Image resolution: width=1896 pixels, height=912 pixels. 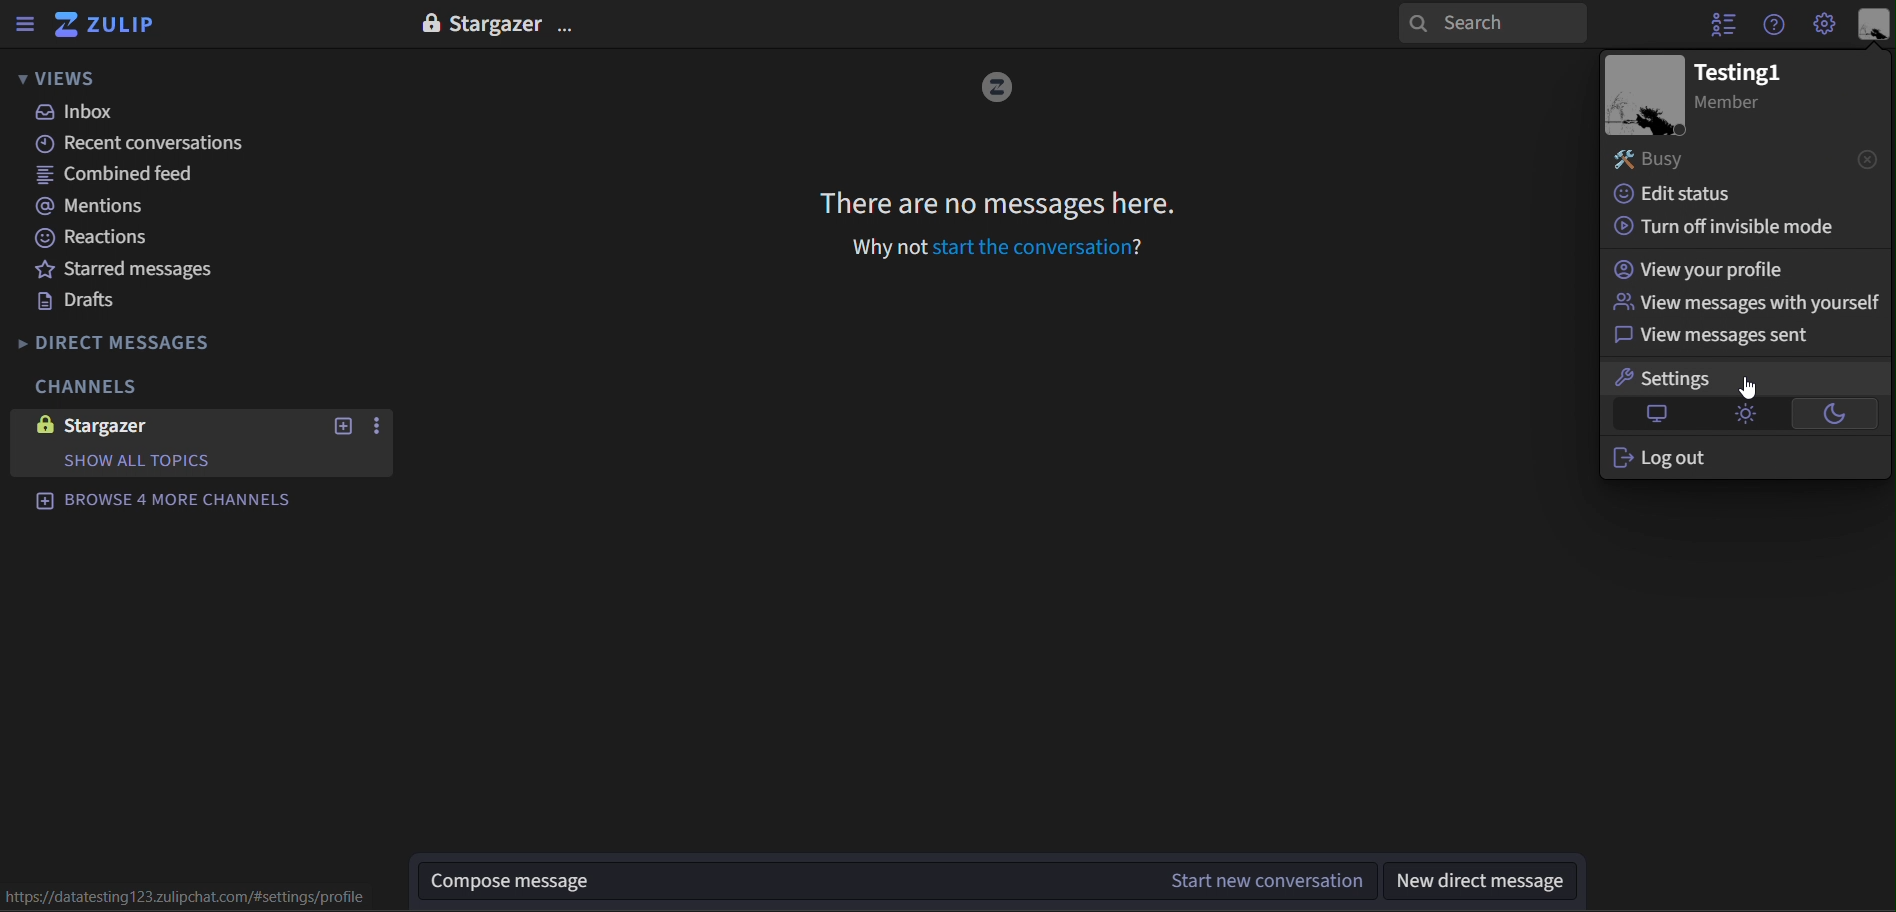 What do you see at coordinates (1262, 880) in the screenshot?
I see `start new conversation` at bounding box center [1262, 880].